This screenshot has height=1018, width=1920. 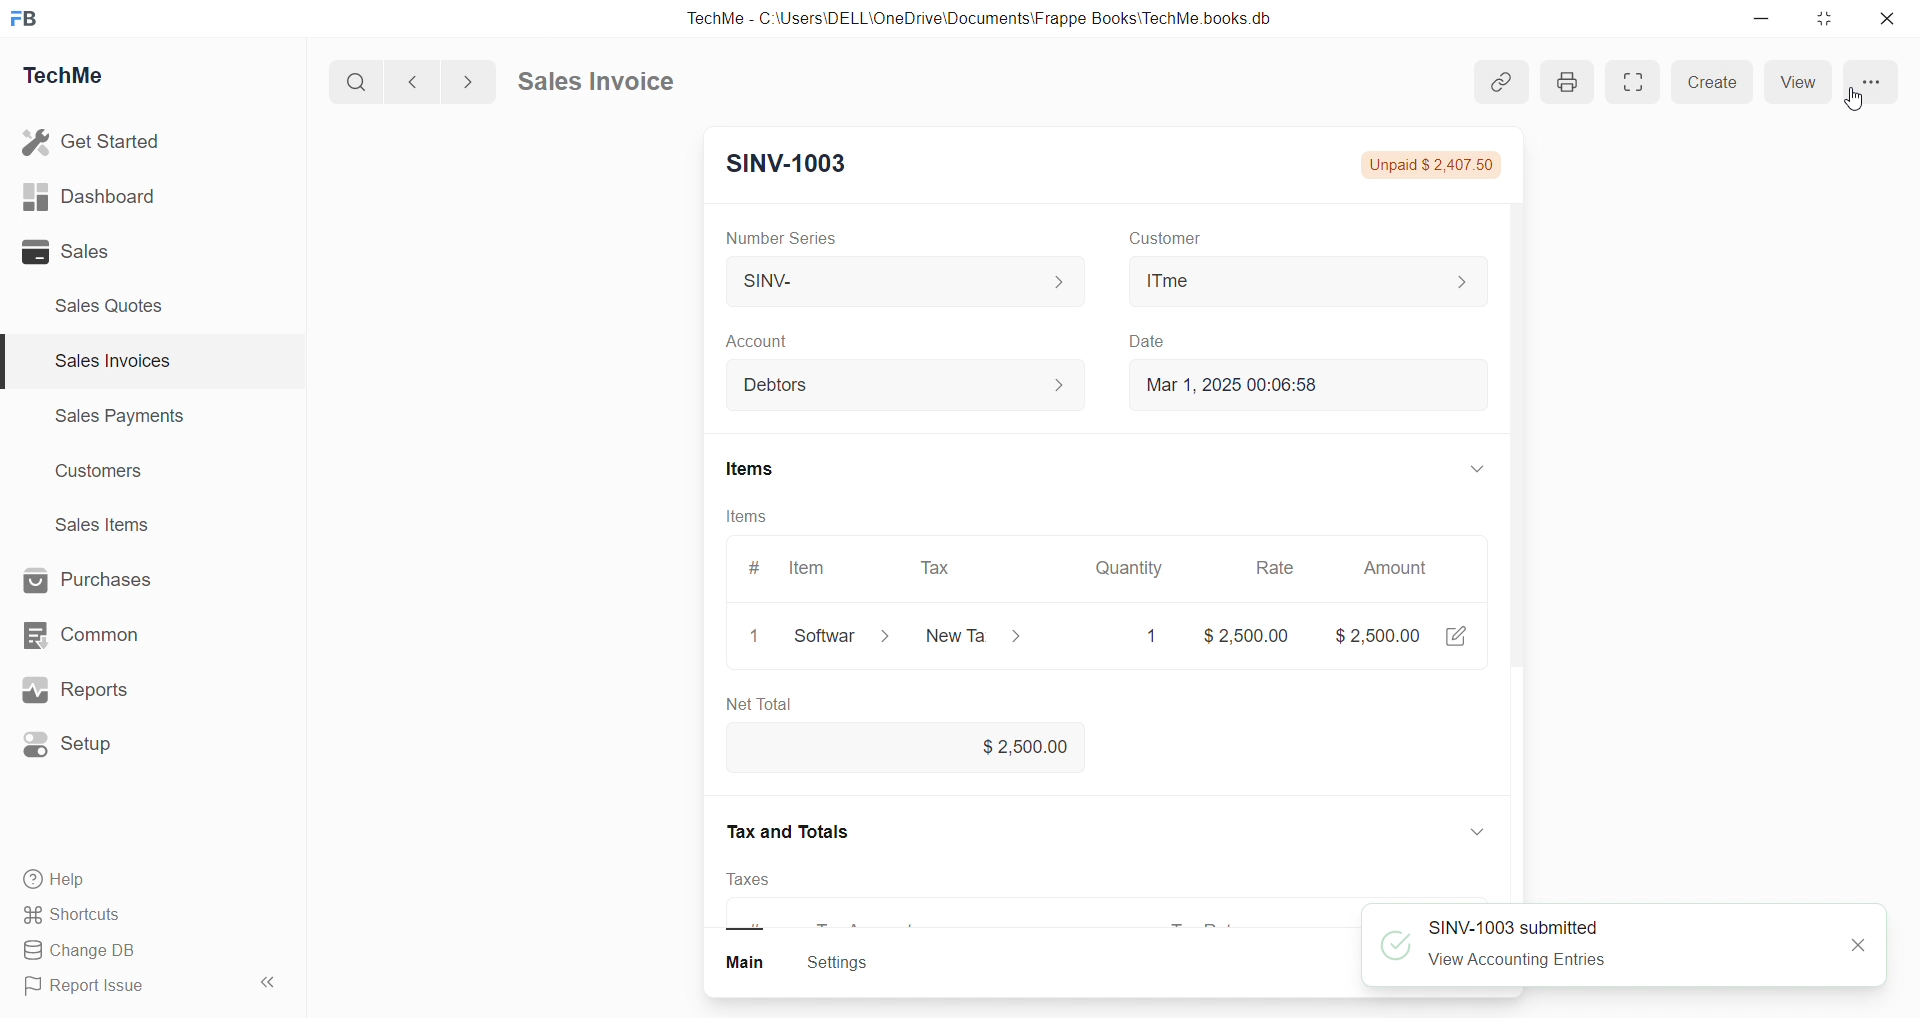 I want to click on Tax and Totals, so click(x=791, y=831).